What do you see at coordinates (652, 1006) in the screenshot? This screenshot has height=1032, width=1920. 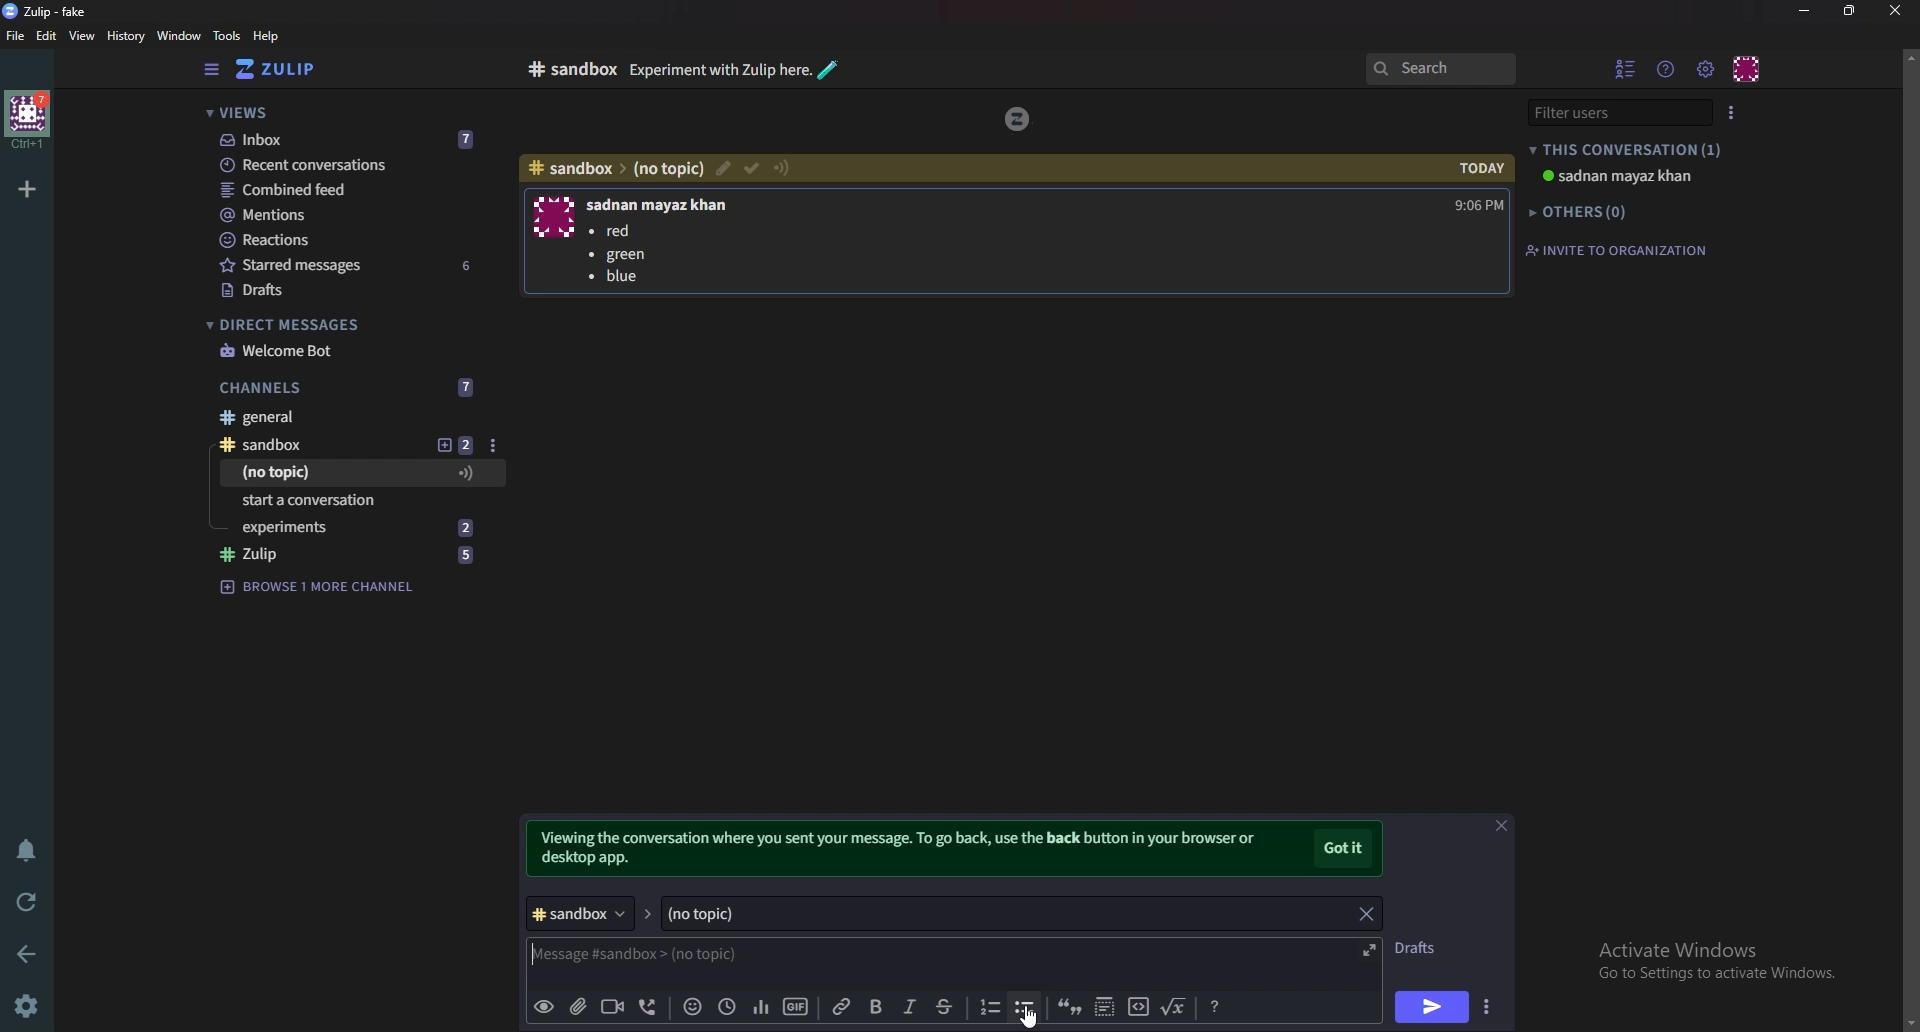 I see `Voice call` at bounding box center [652, 1006].